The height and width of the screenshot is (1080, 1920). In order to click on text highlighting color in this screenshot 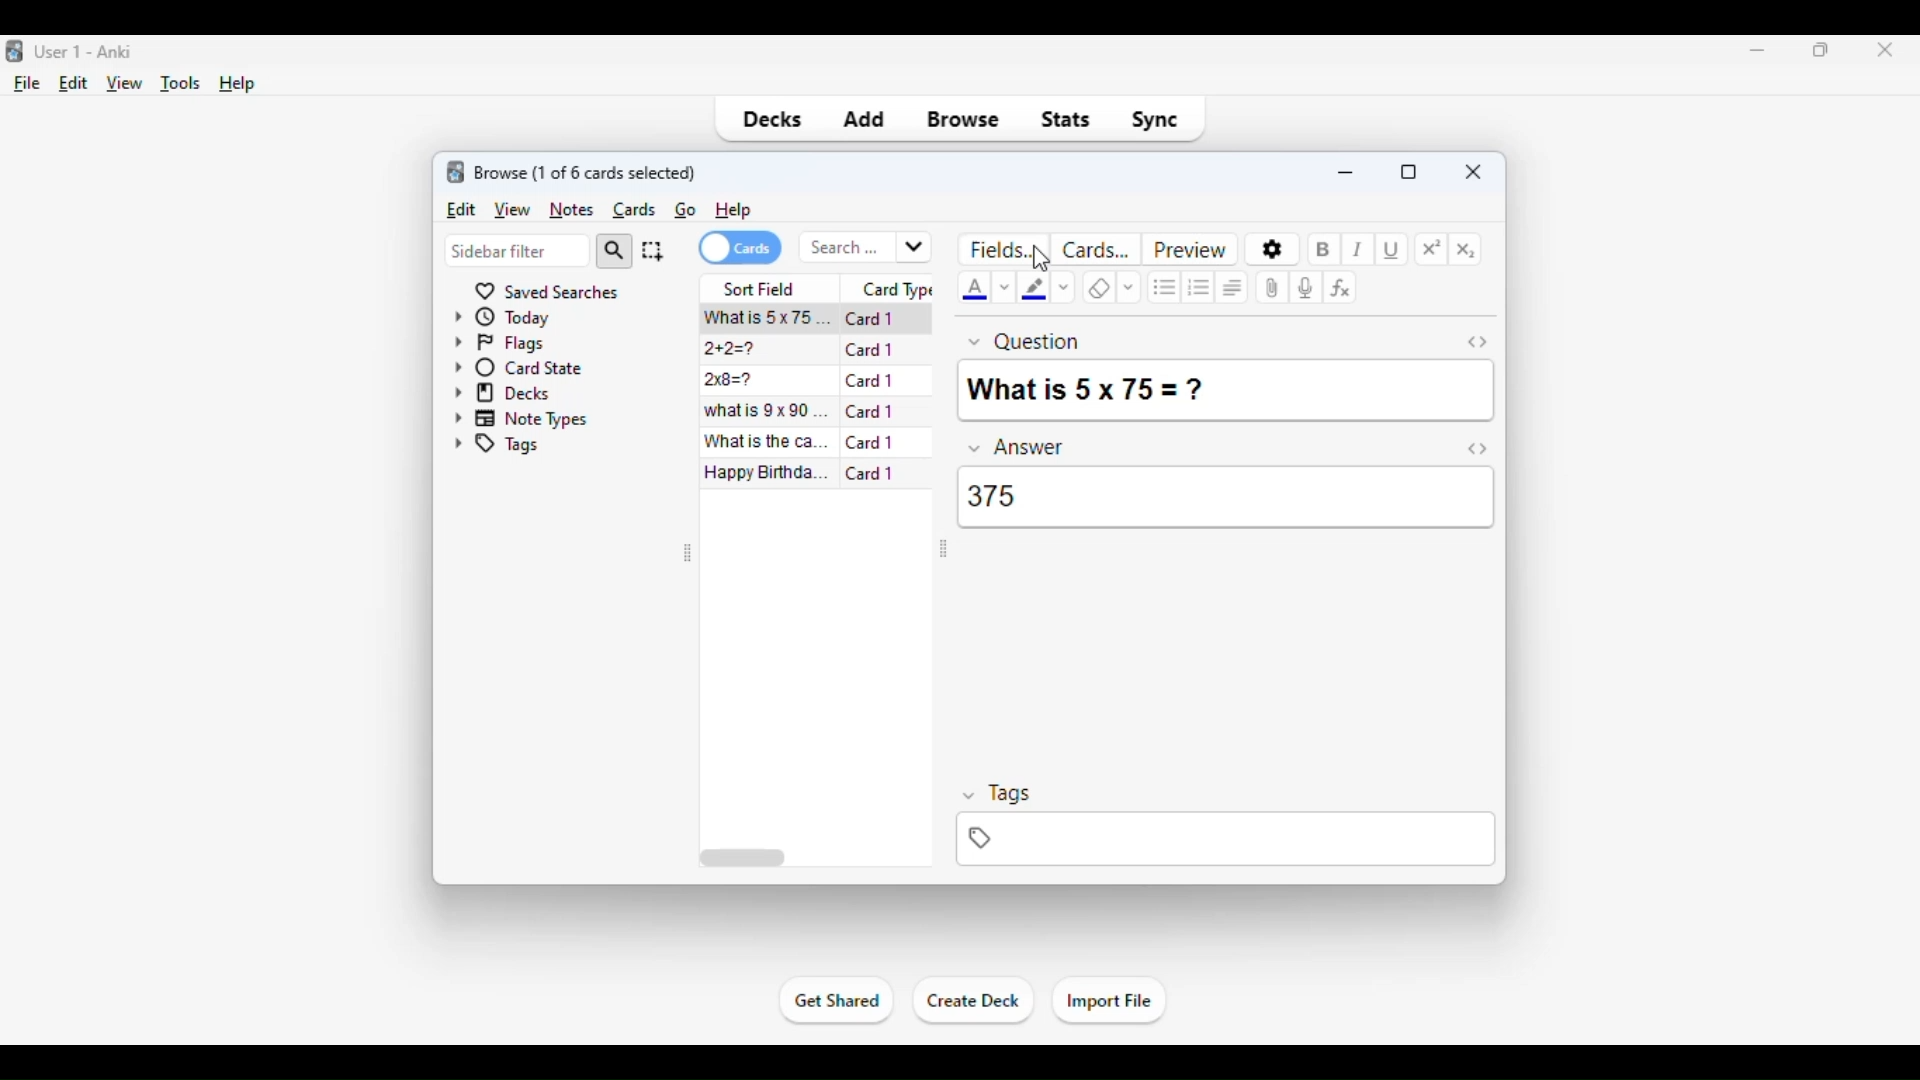, I will do `click(1034, 287)`.